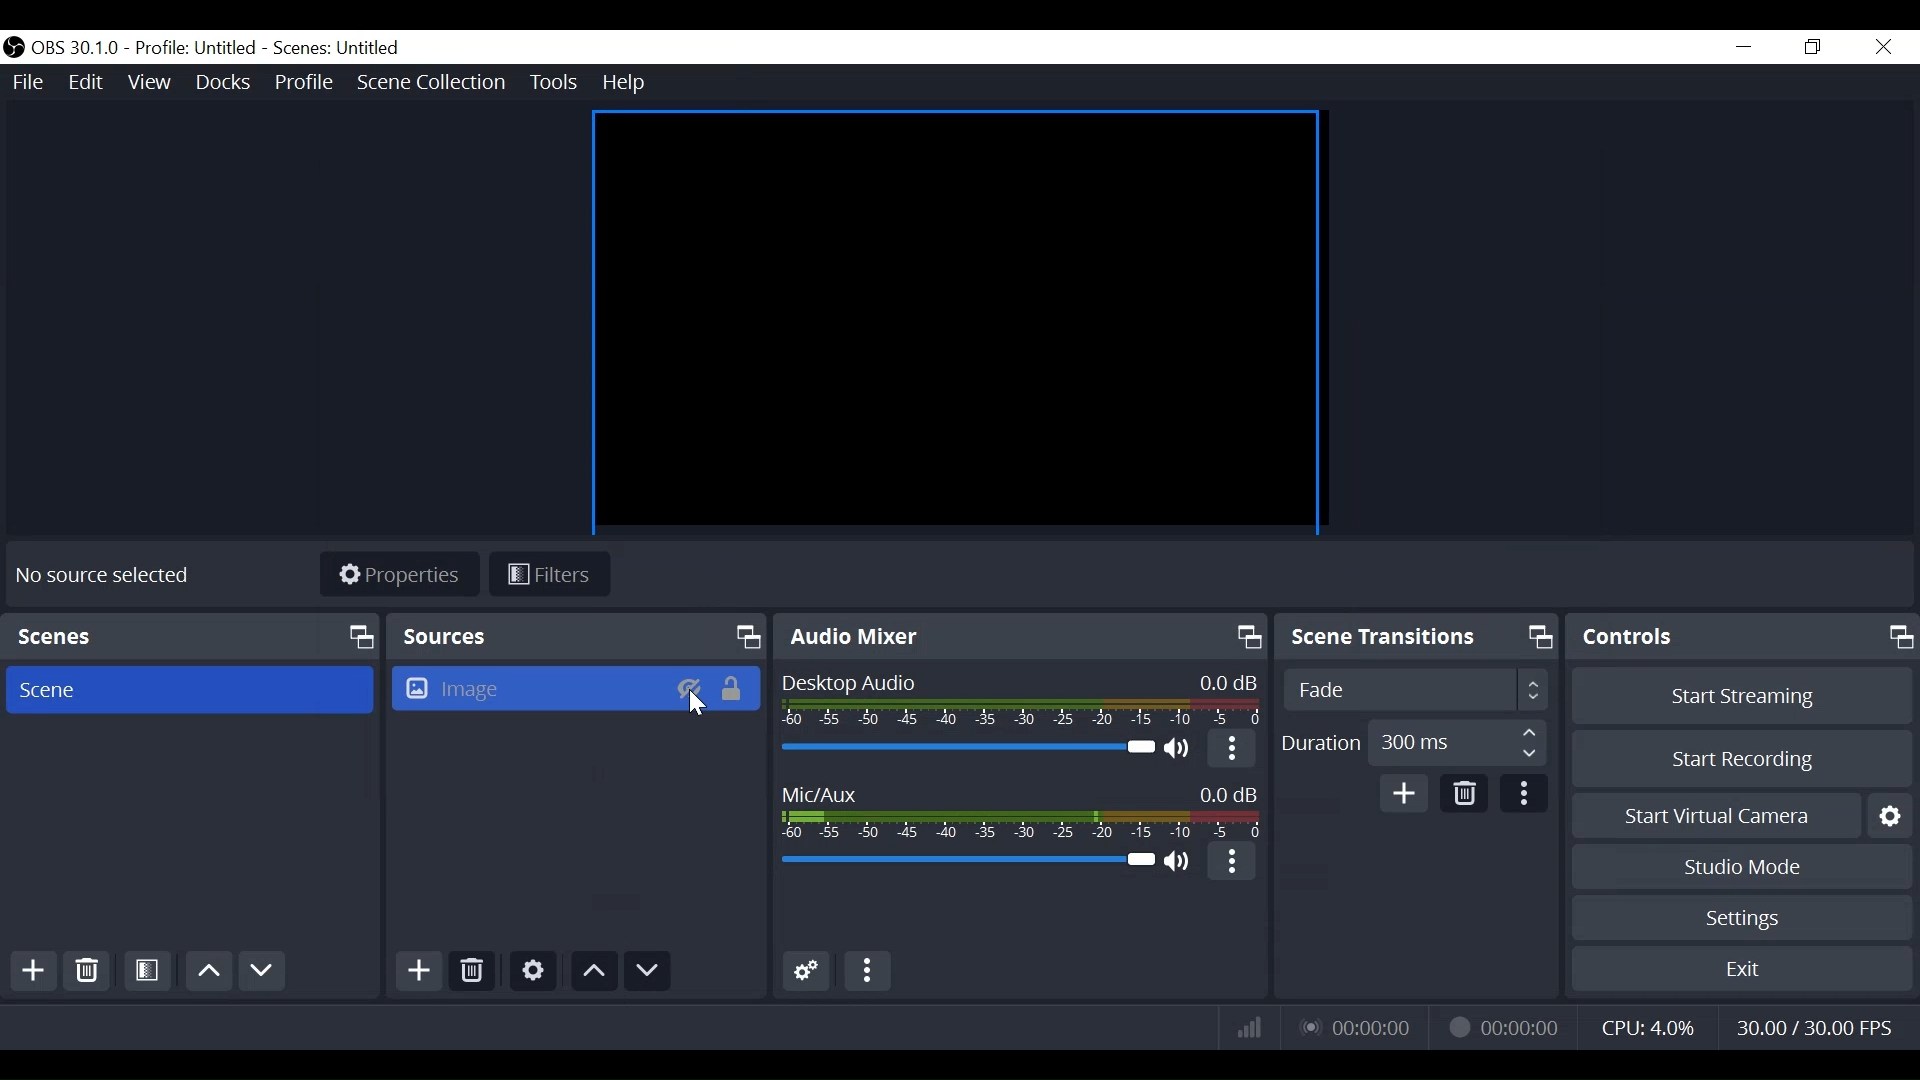  I want to click on Profile, so click(303, 80).